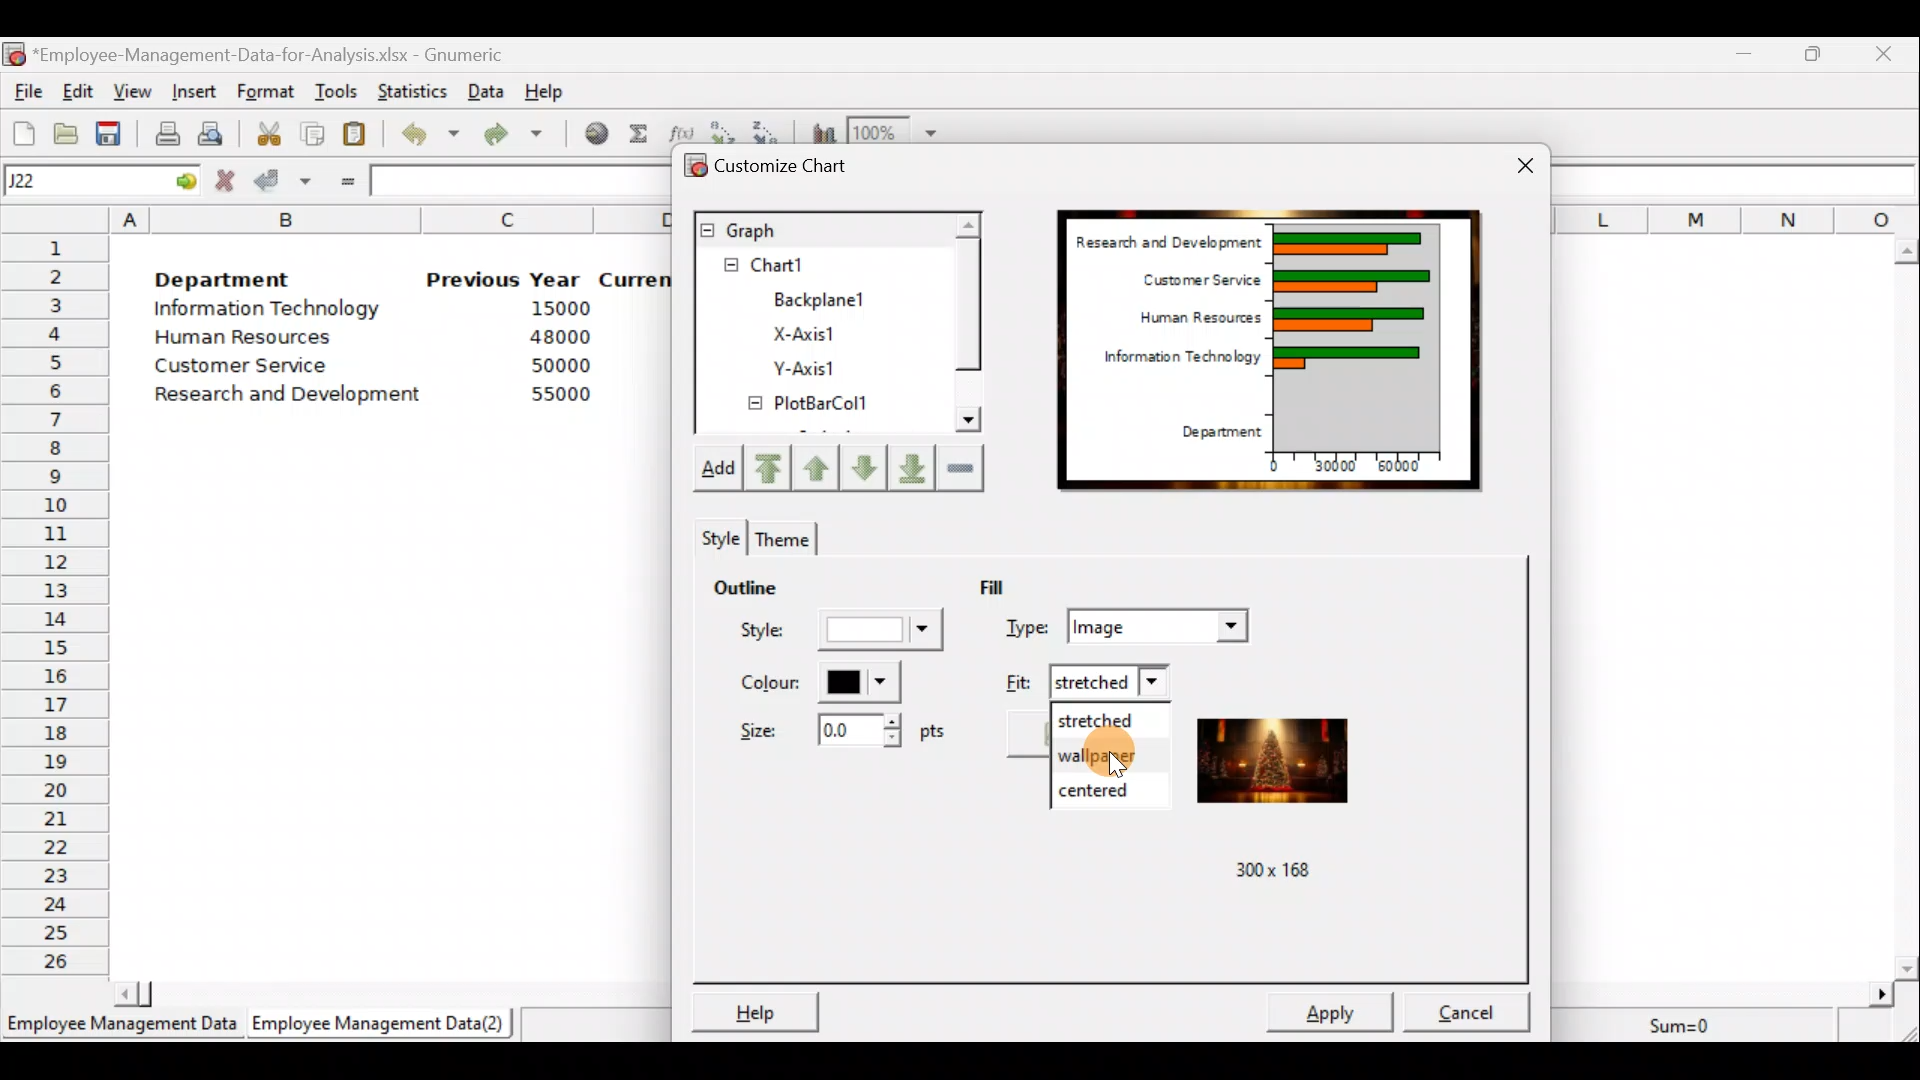  What do you see at coordinates (289, 55) in the screenshot?
I see `‘Employee-Management-Data-for-Analysis.xlsx - Gnumeric` at bounding box center [289, 55].